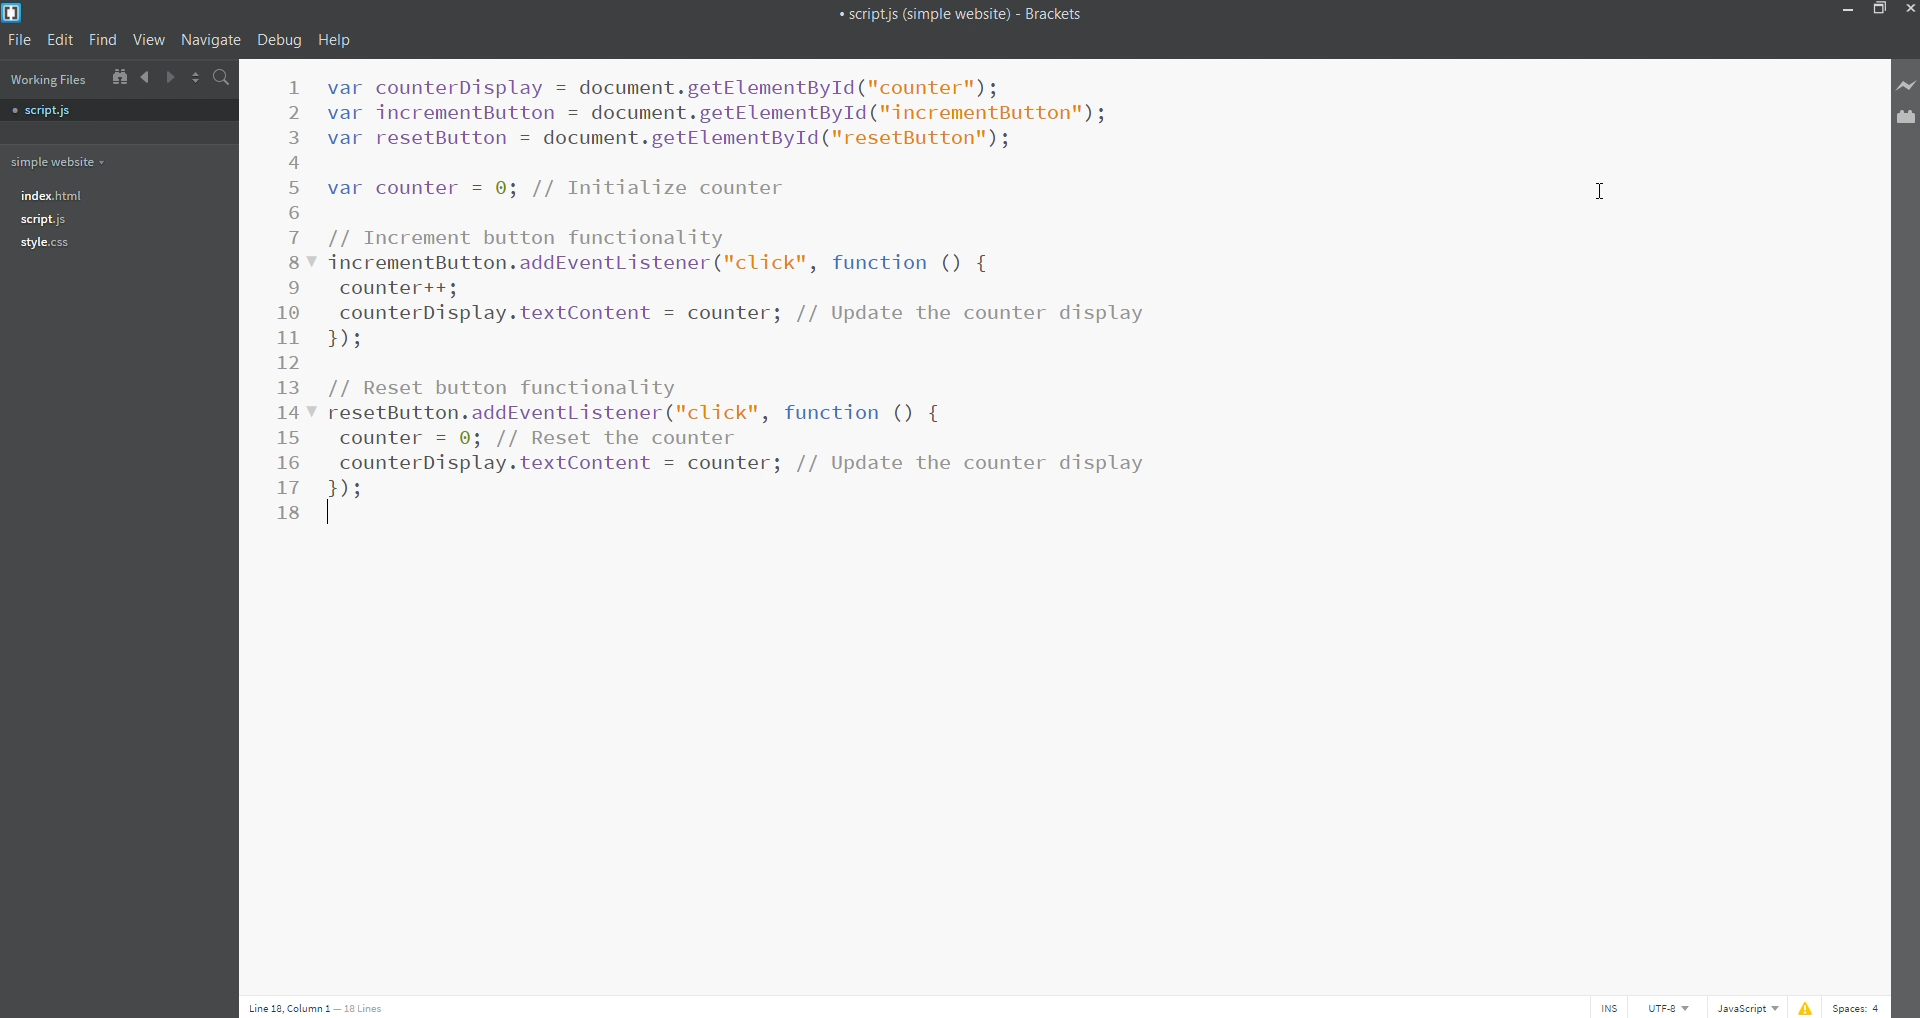  What do you see at coordinates (763, 281) in the screenshot?
I see `Increment and Reset button functionality Code` at bounding box center [763, 281].